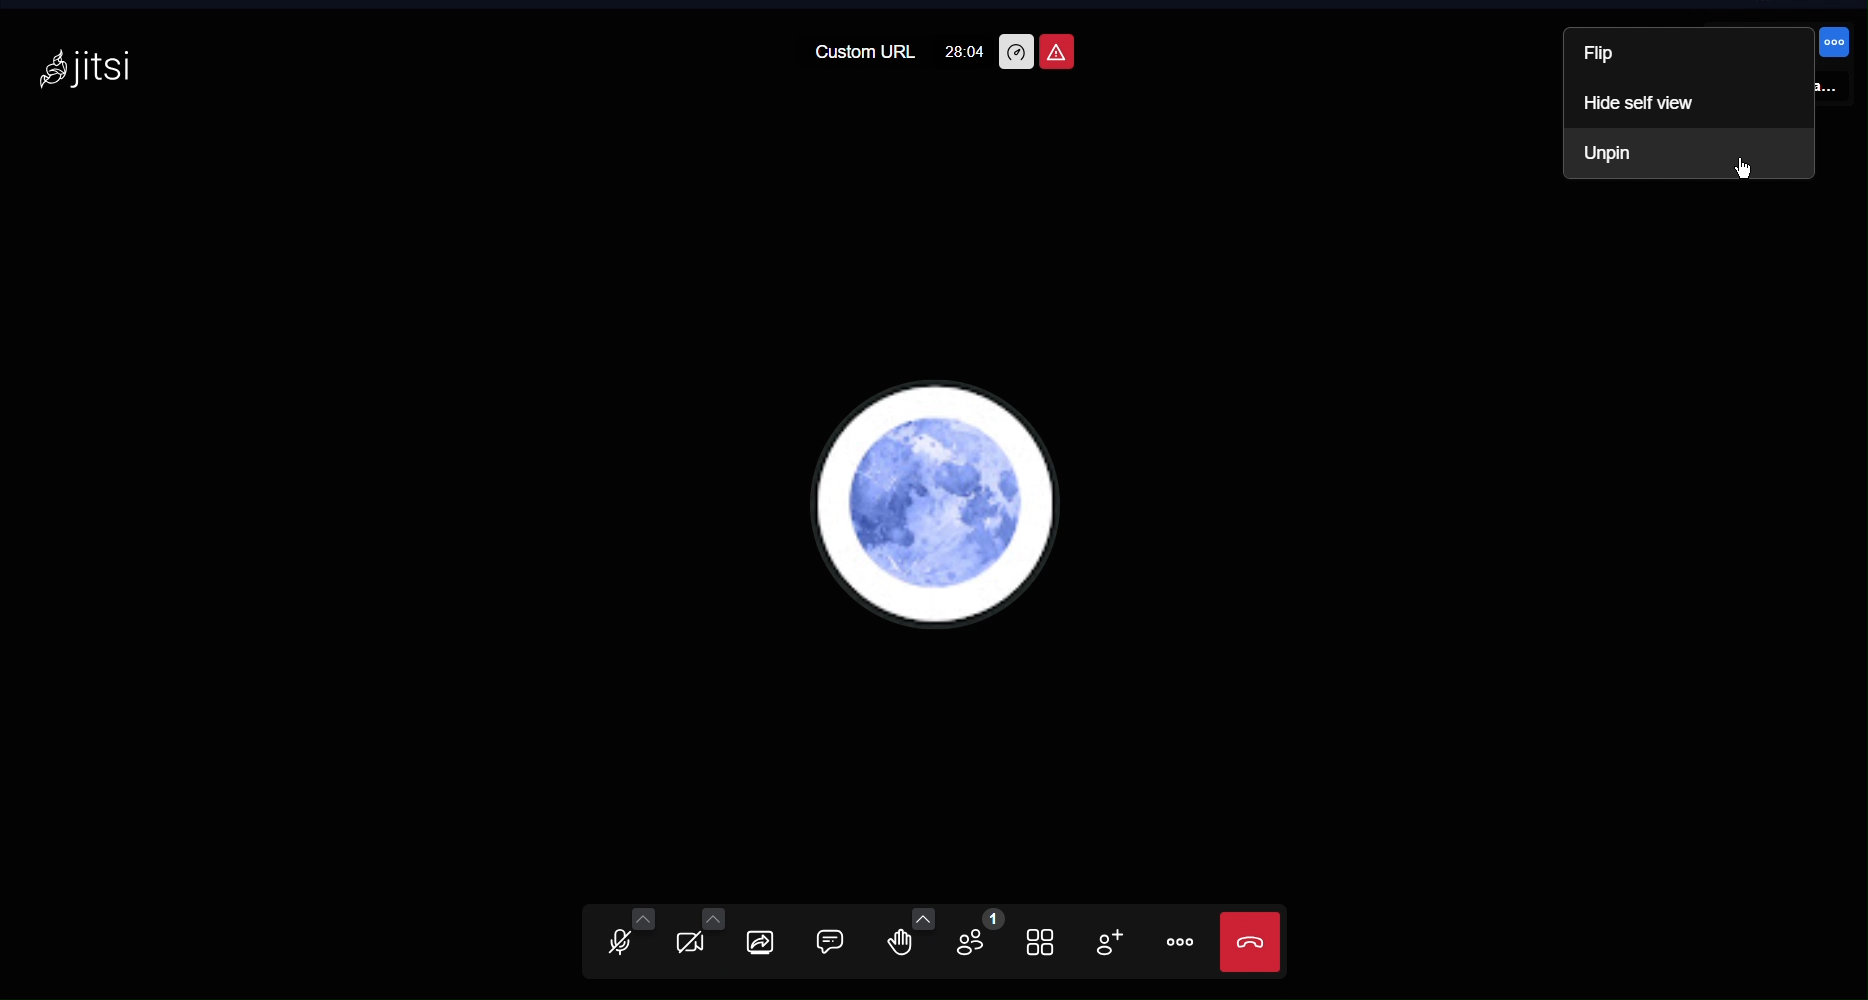  Describe the element at coordinates (1605, 54) in the screenshot. I see `Flip` at that location.